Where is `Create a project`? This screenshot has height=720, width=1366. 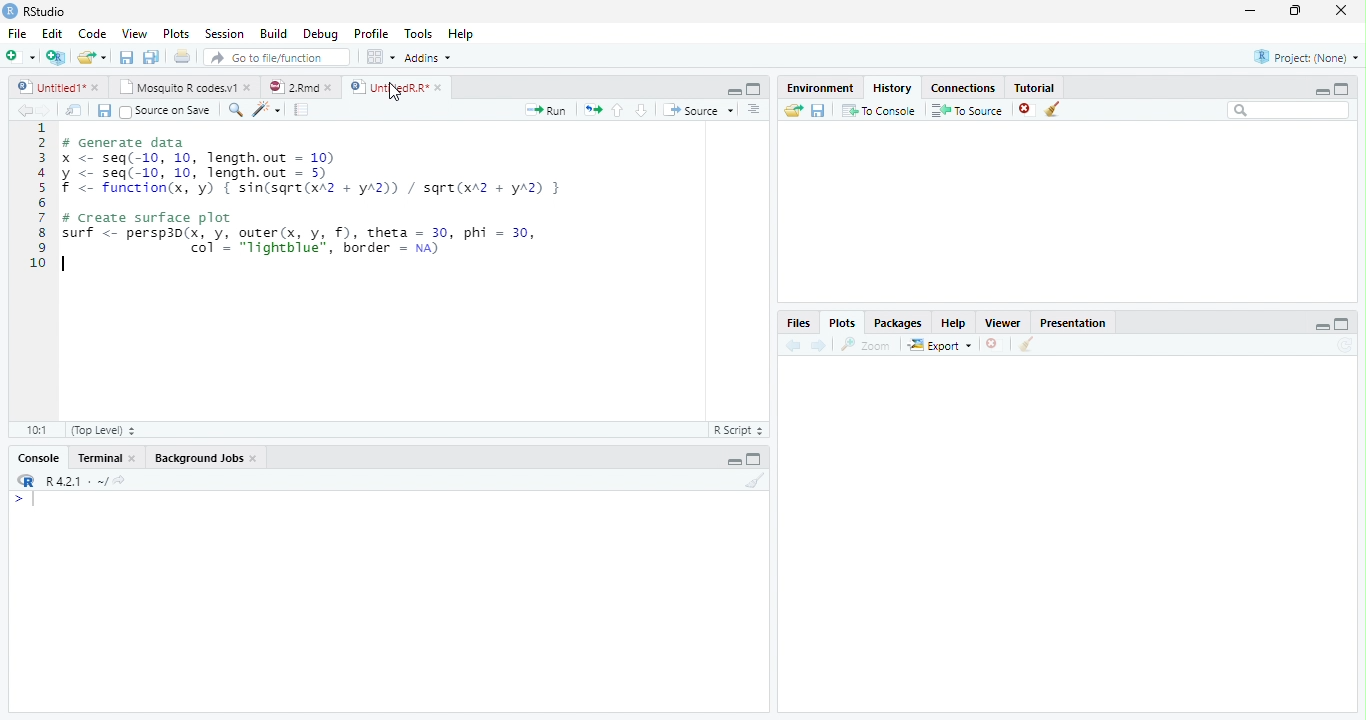
Create a project is located at coordinates (54, 57).